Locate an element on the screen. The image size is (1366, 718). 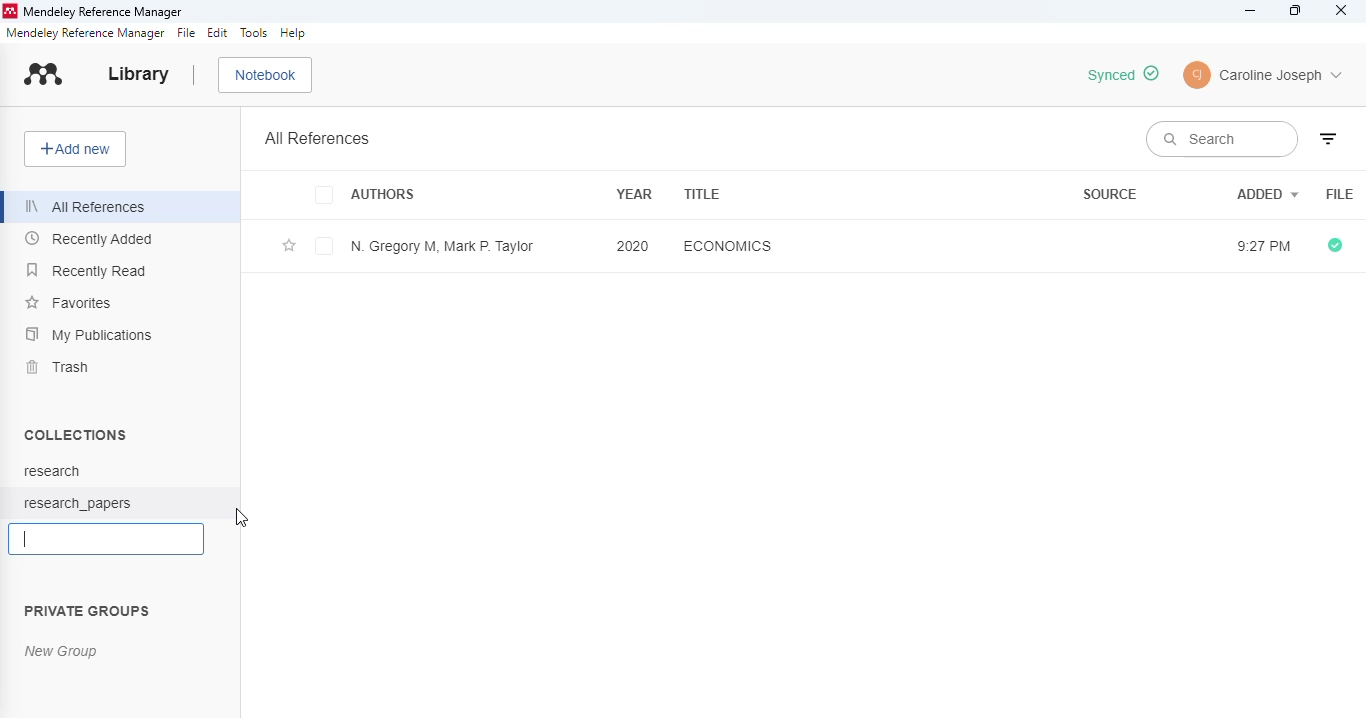
logo is located at coordinates (44, 74).